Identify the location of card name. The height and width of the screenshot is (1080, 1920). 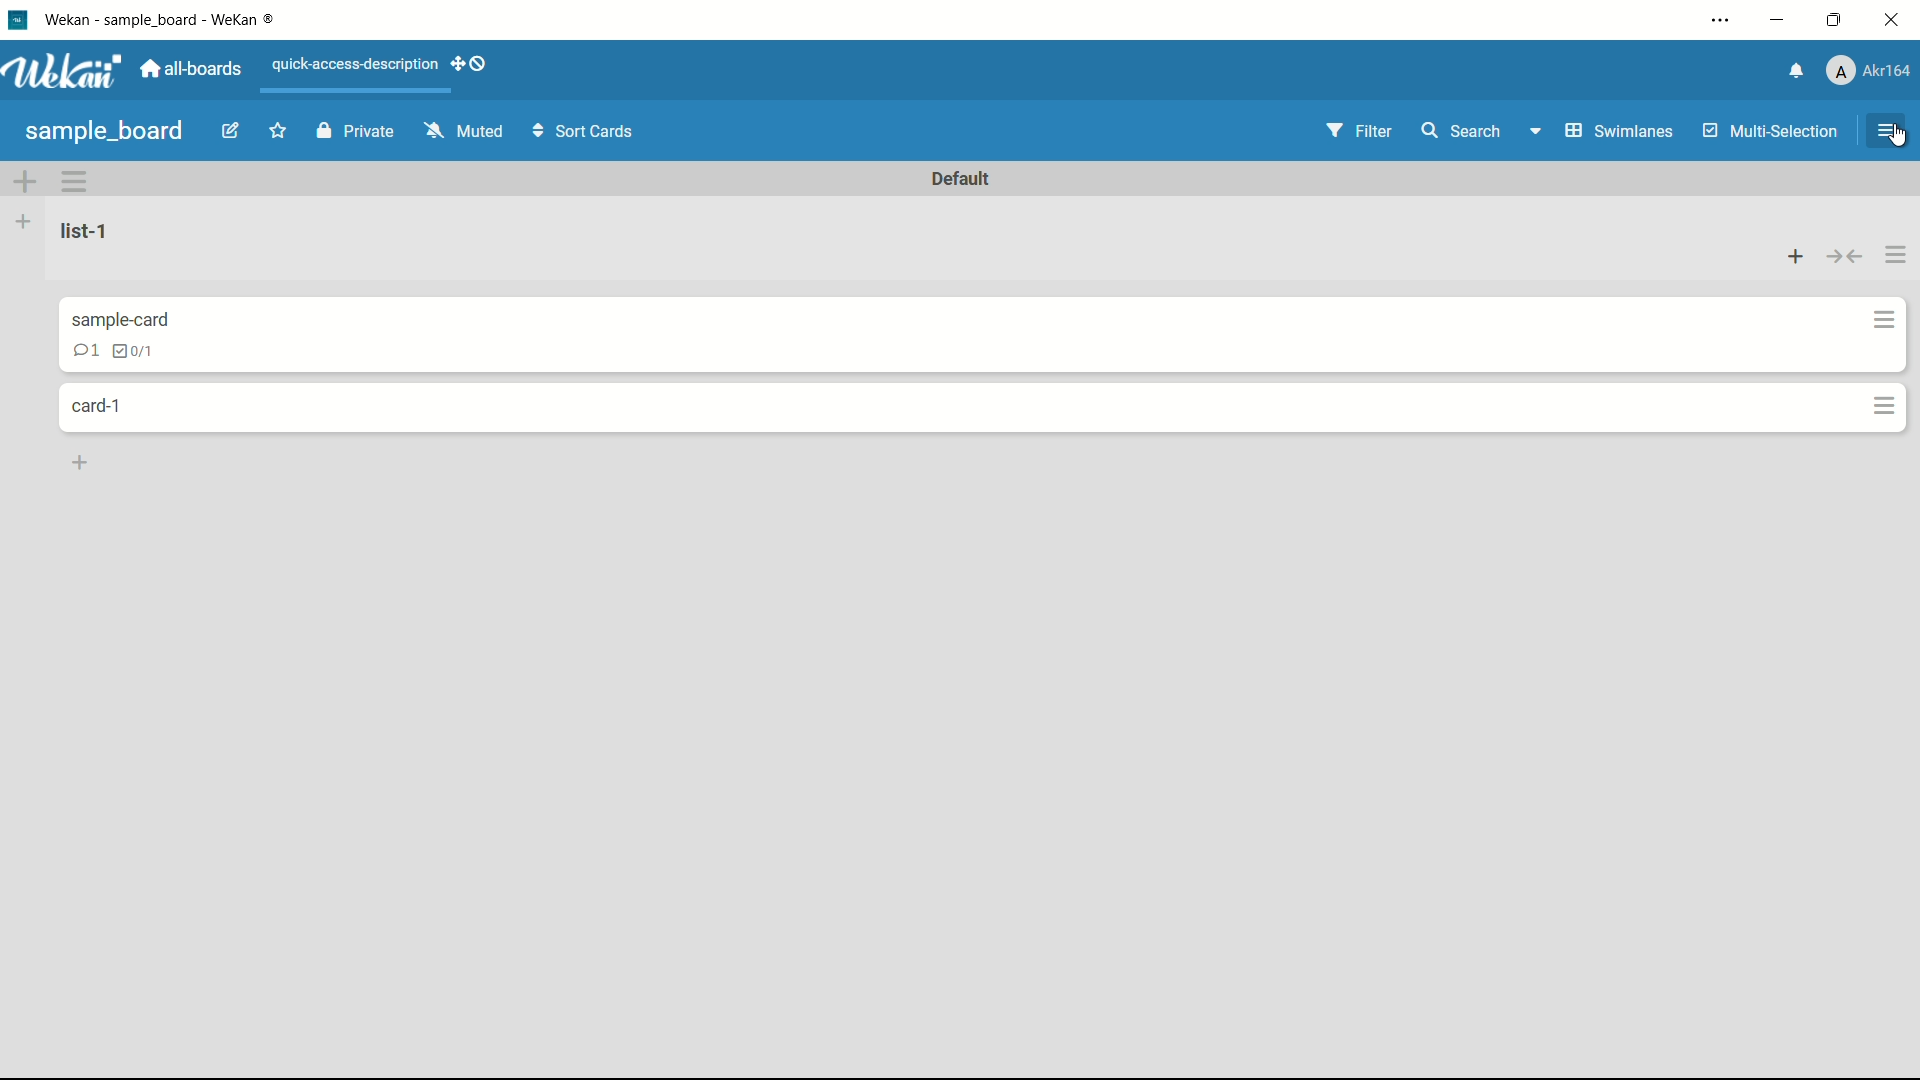
(127, 319).